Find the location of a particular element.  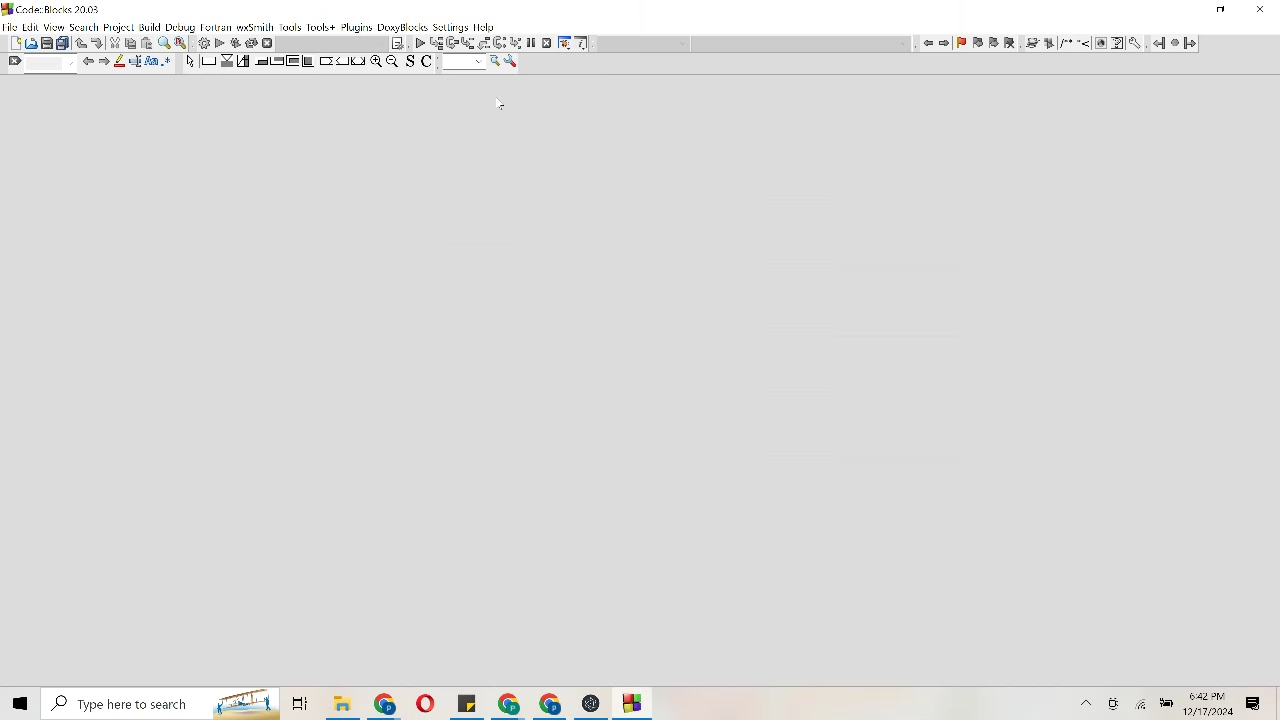

Plugins is located at coordinates (356, 27).